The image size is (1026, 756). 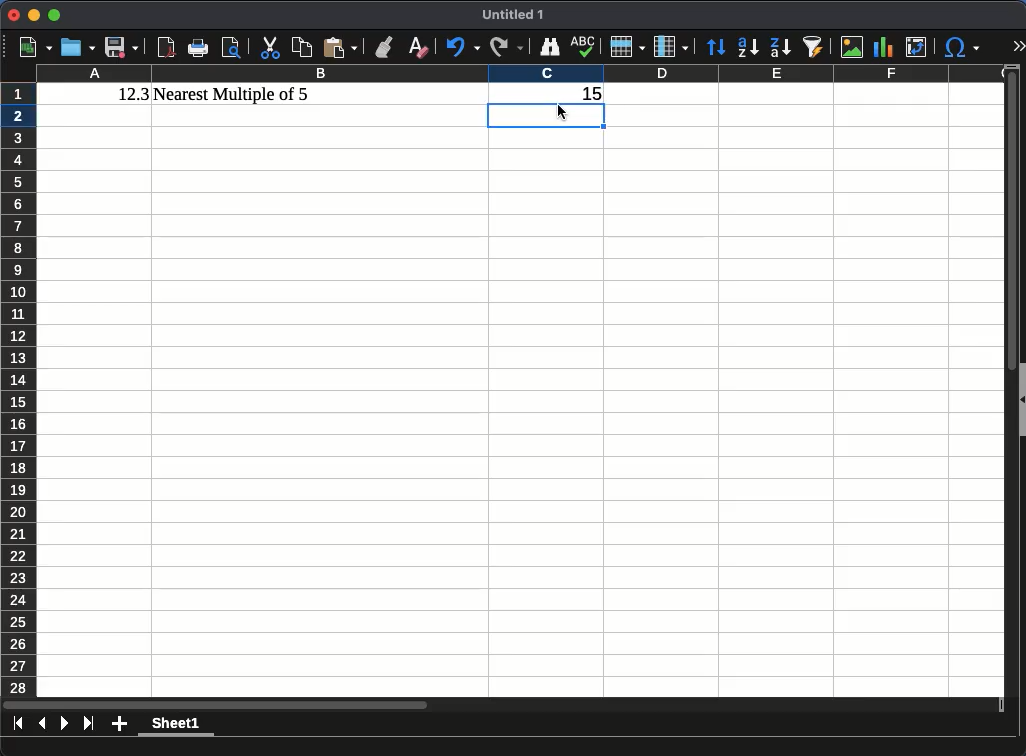 I want to click on pdf reader, so click(x=167, y=48).